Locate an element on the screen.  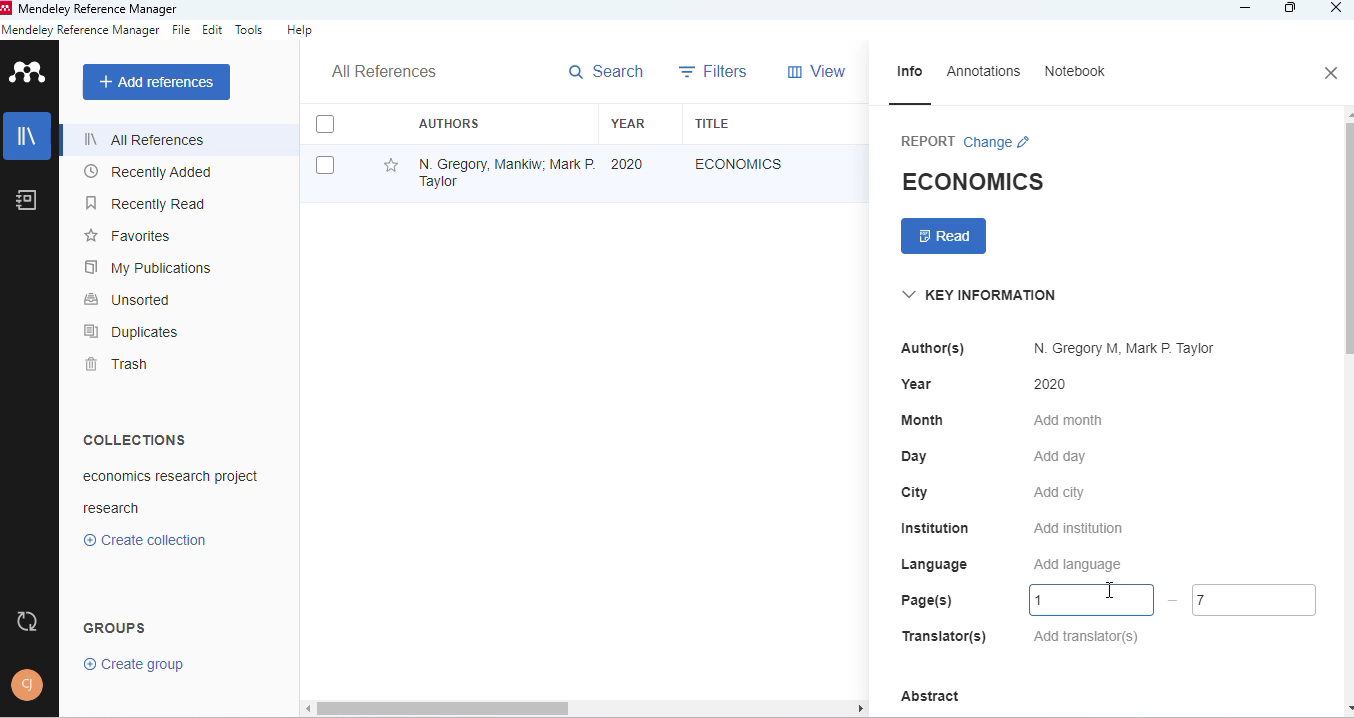
city is located at coordinates (916, 493).